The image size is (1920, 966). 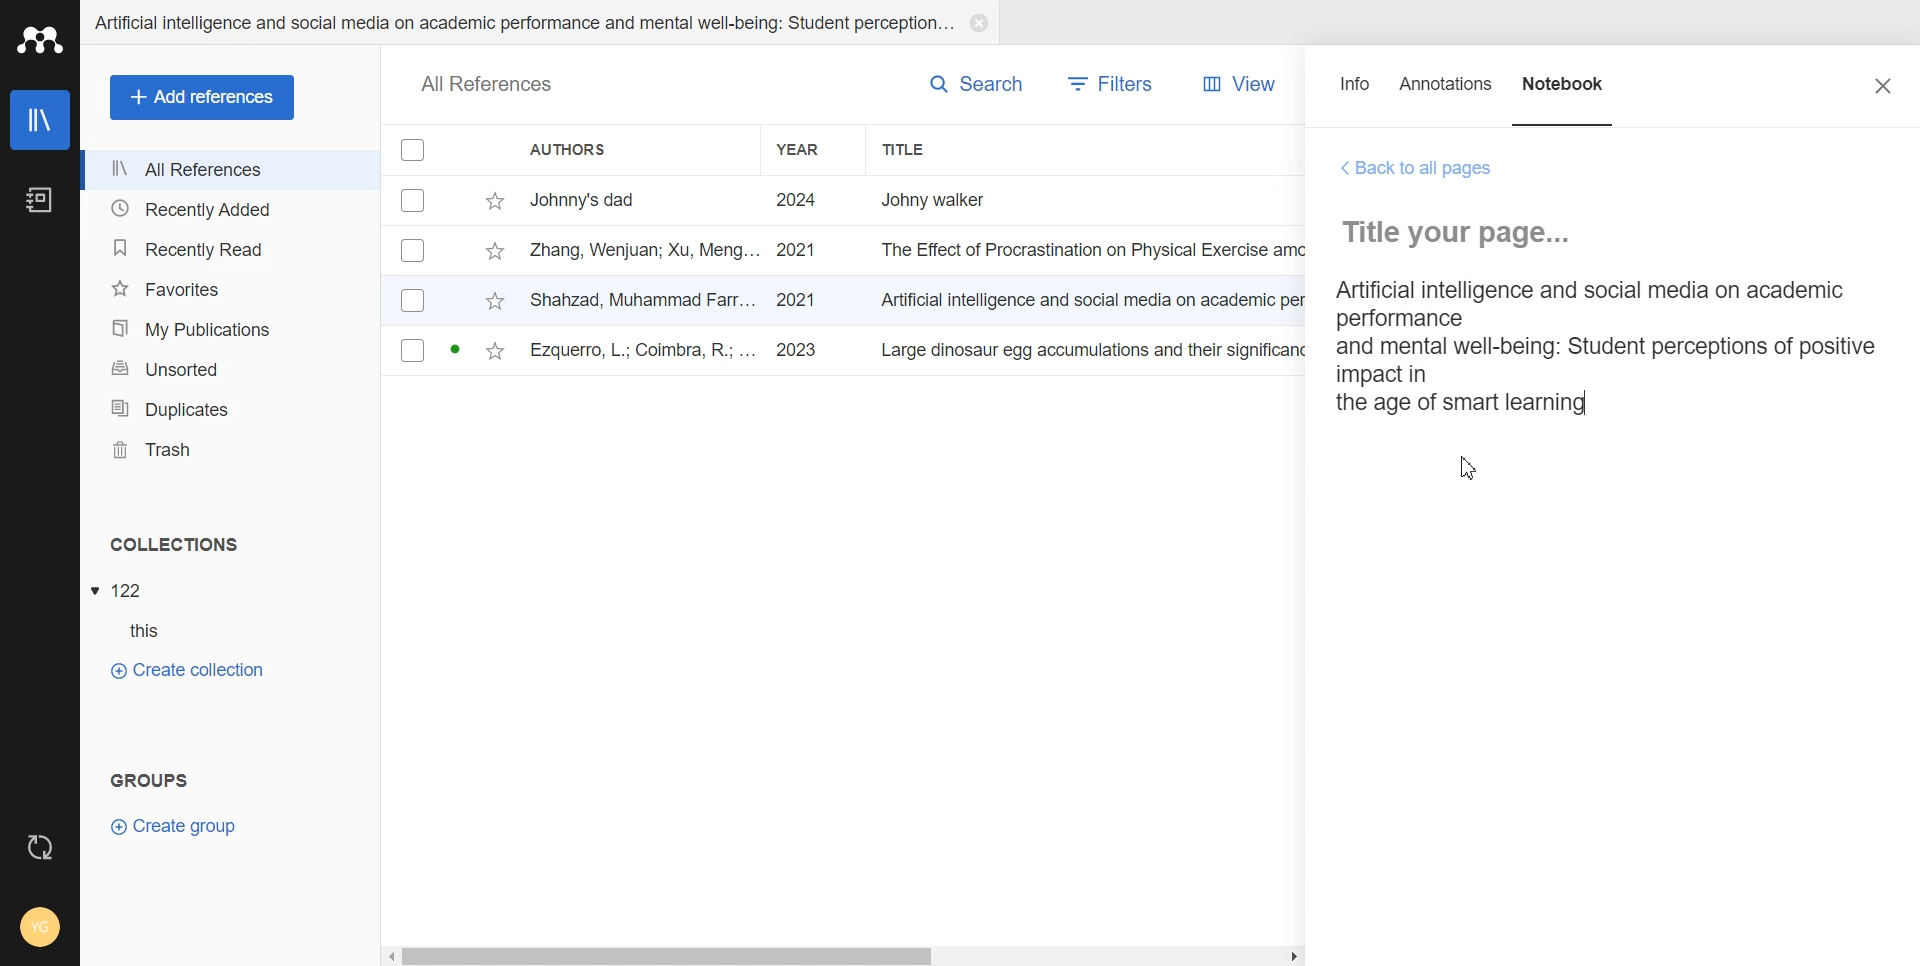 What do you see at coordinates (945, 149) in the screenshot?
I see `Title` at bounding box center [945, 149].